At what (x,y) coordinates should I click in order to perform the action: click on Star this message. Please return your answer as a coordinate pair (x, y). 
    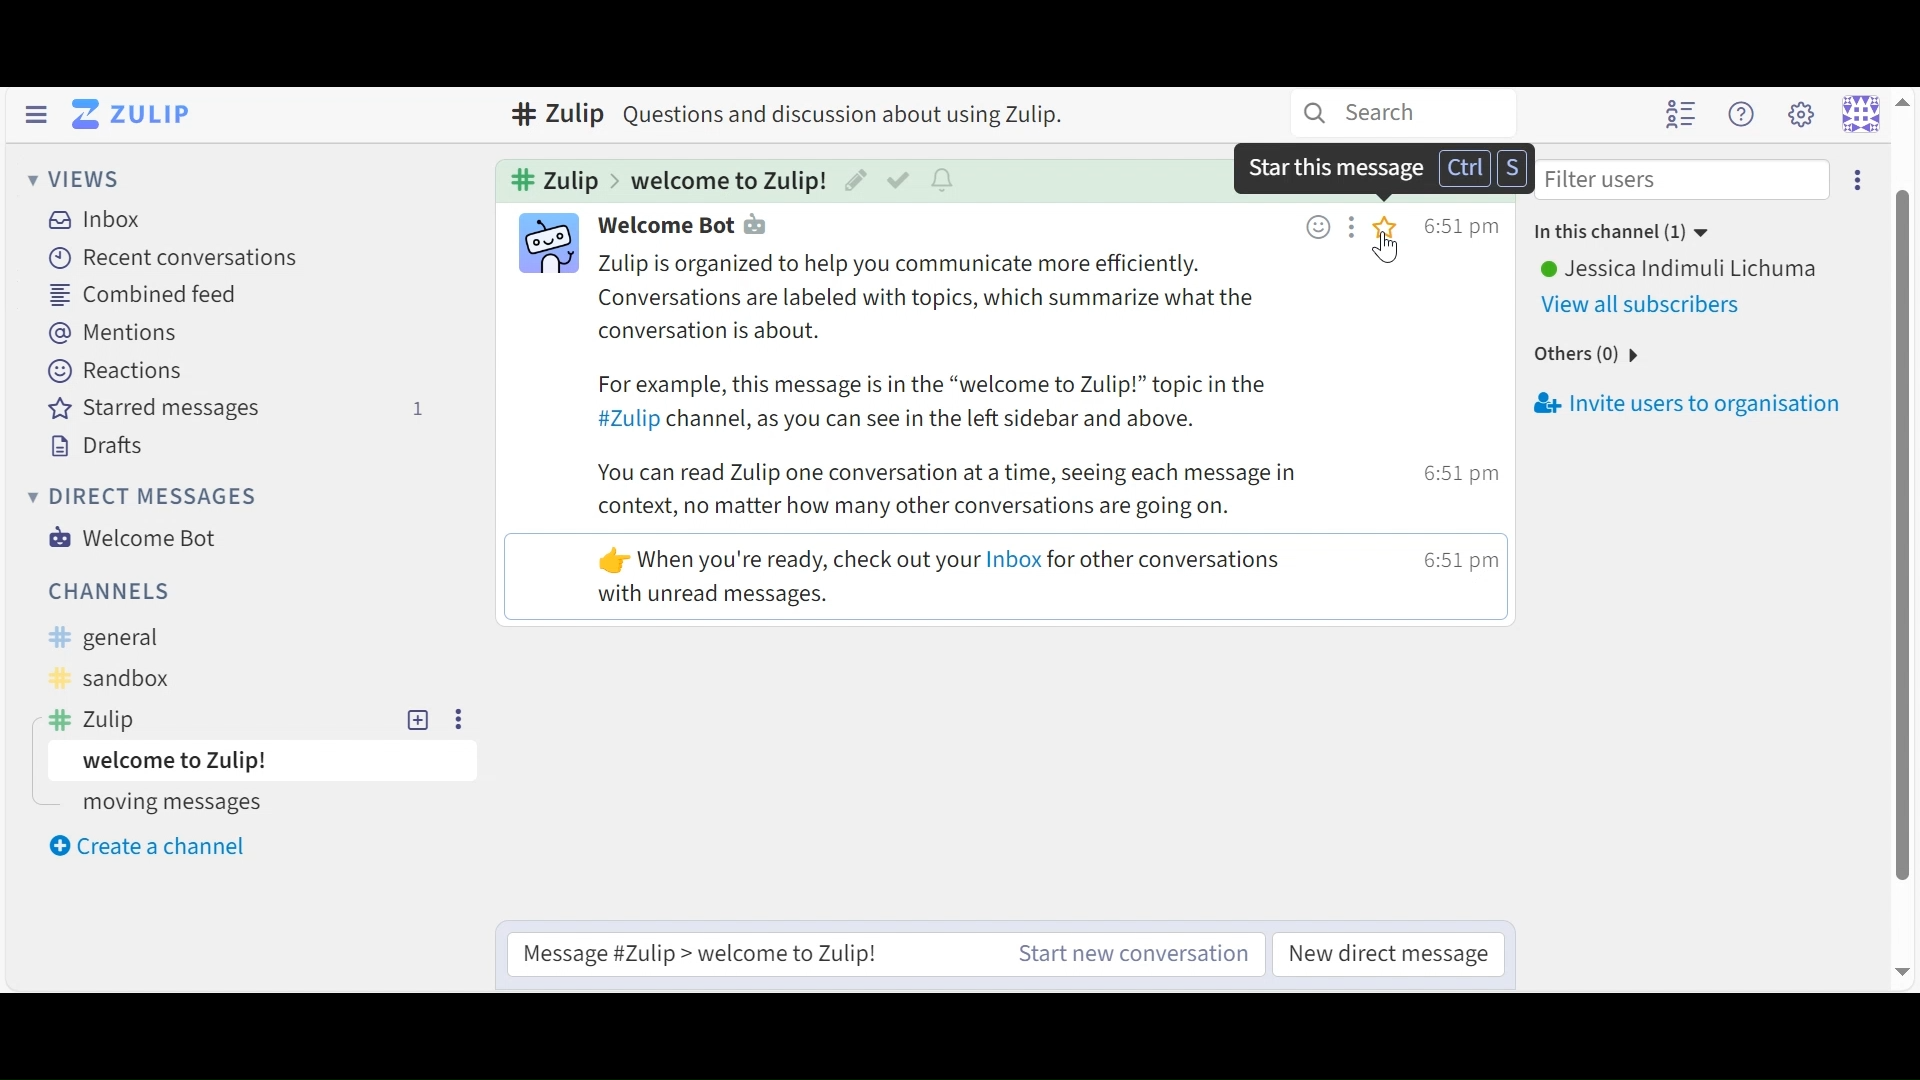
    Looking at the image, I should click on (1388, 224).